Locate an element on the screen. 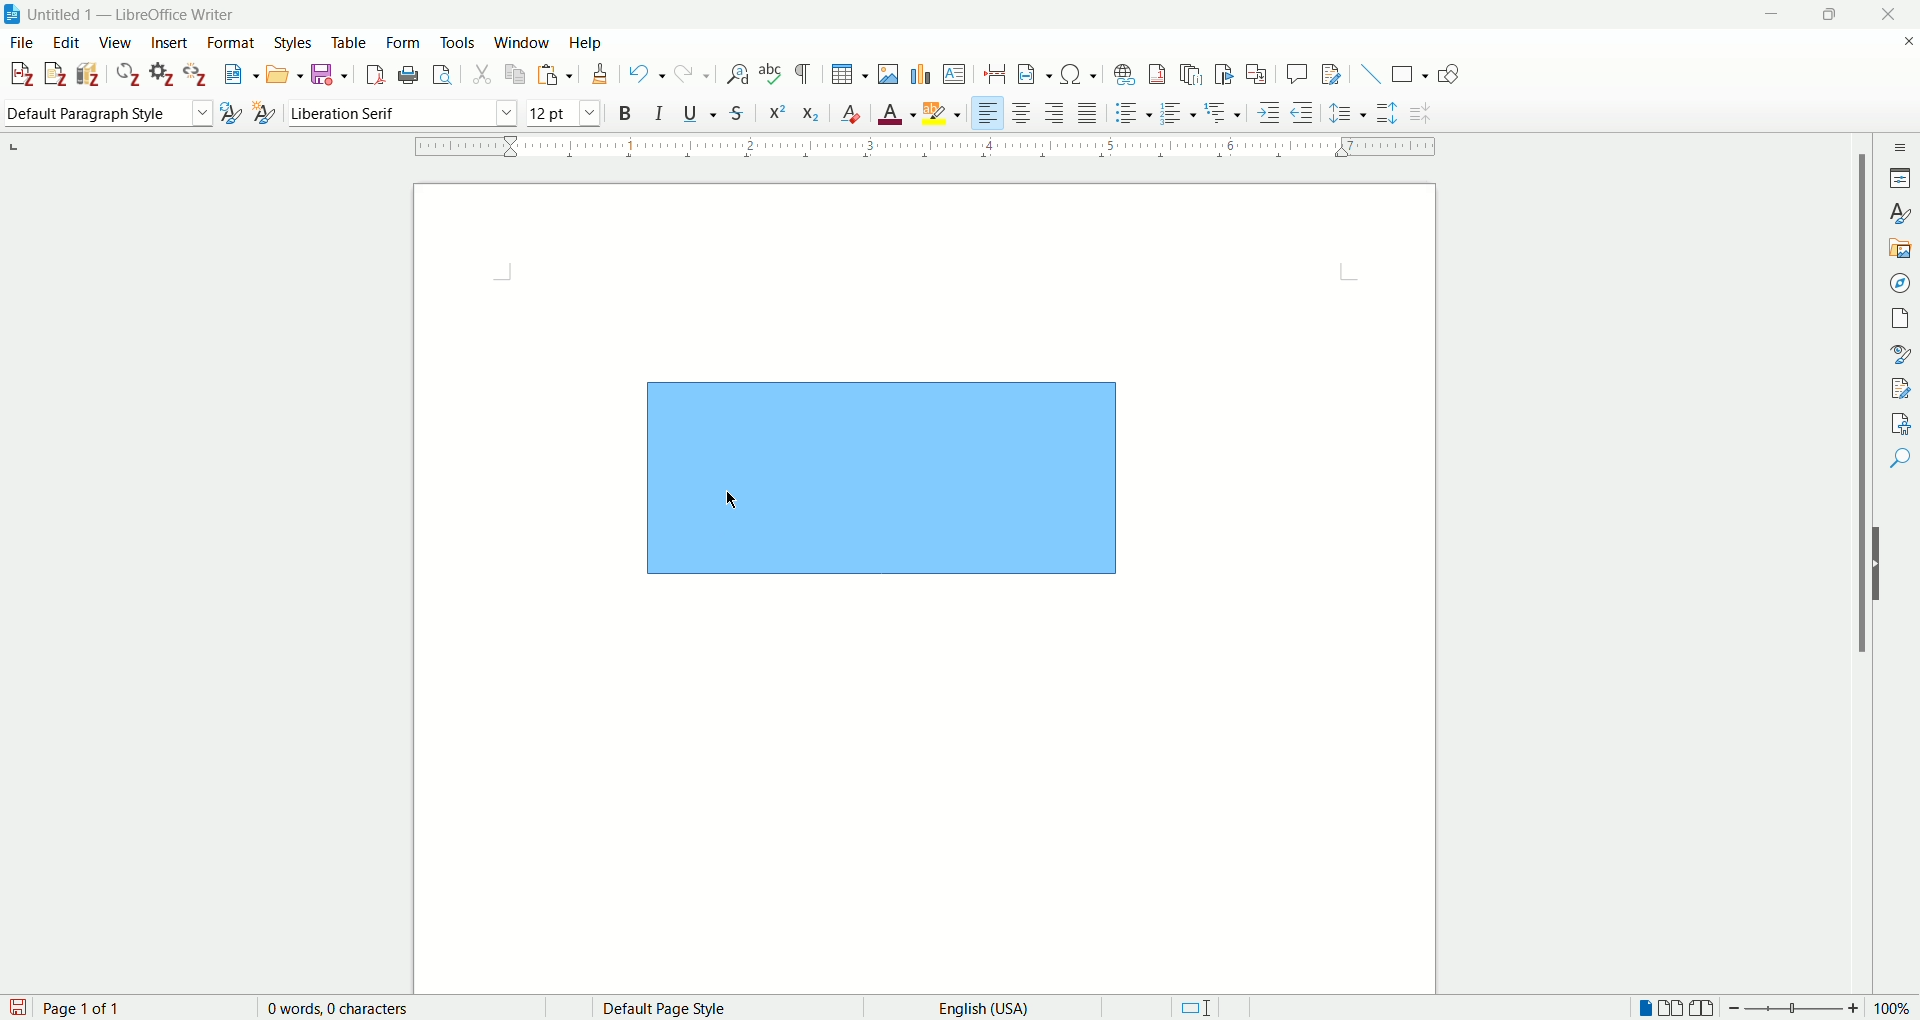  new is located at coordinates (237, 76).